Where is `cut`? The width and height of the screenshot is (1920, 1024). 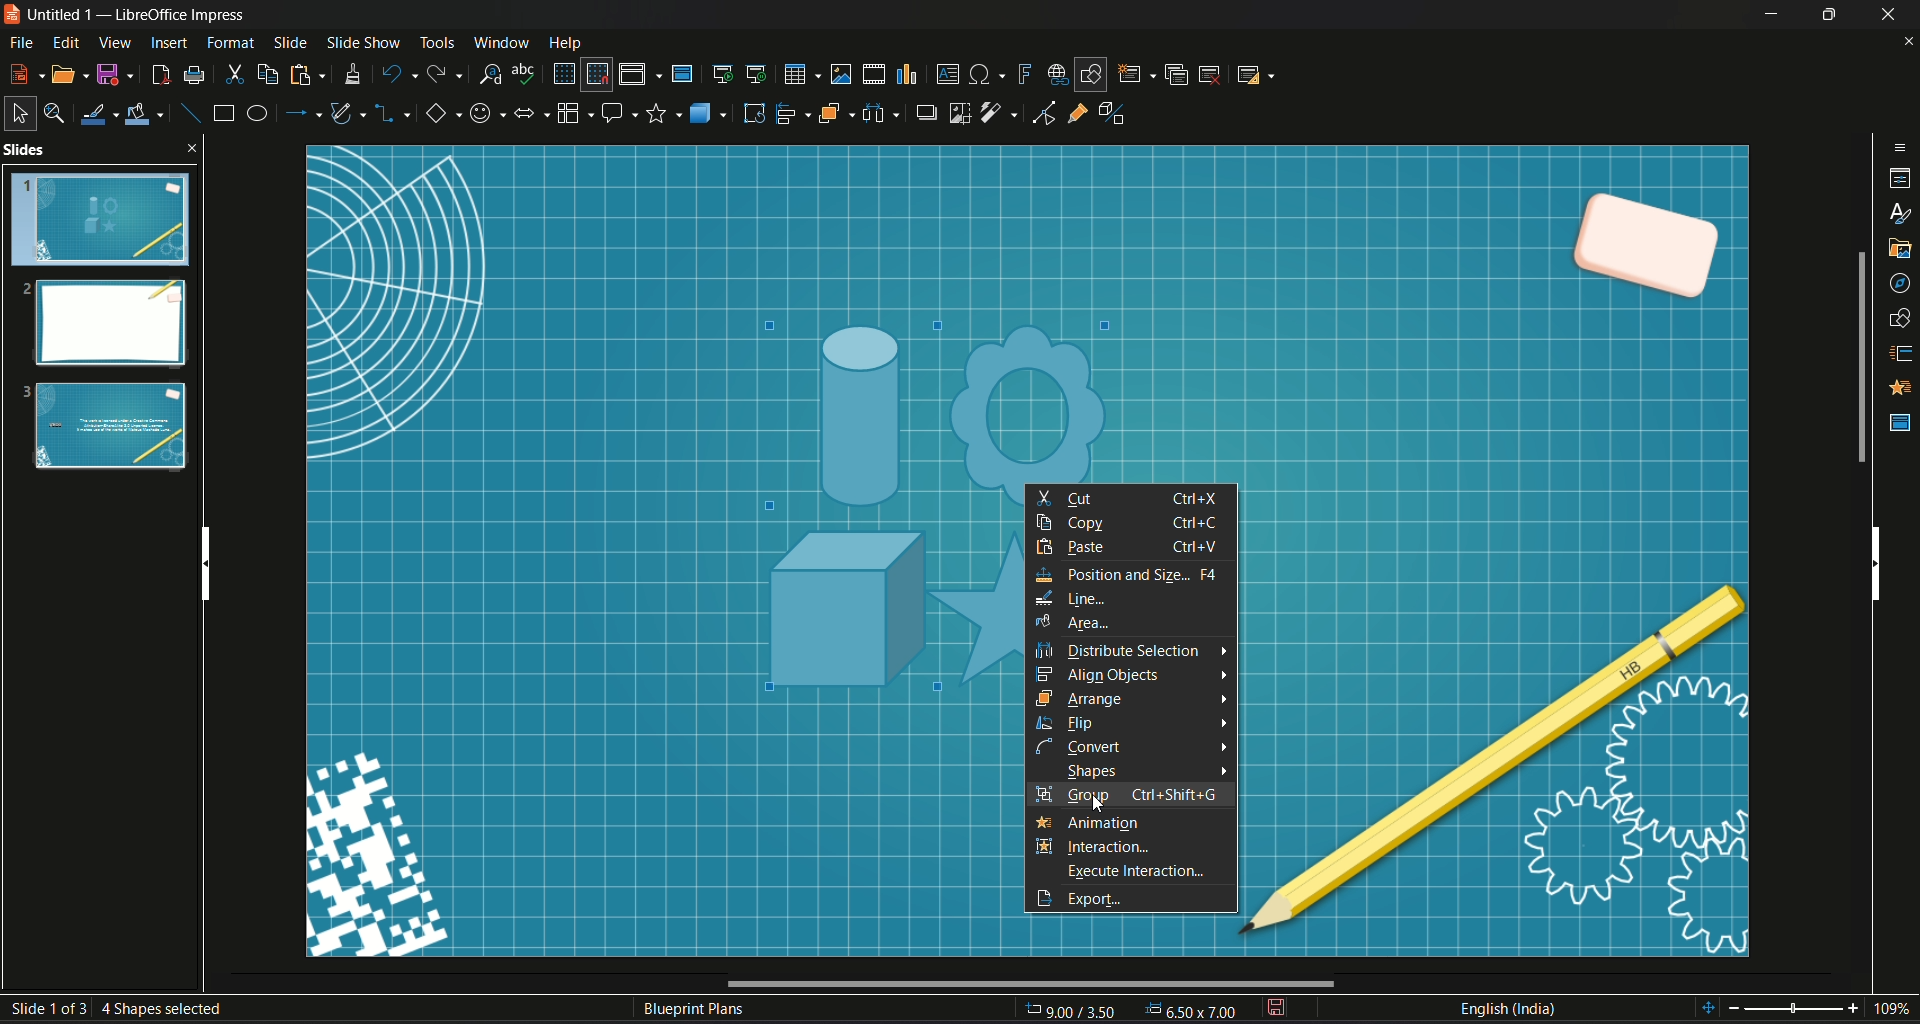
cut is located at coordinates (1130, 497).